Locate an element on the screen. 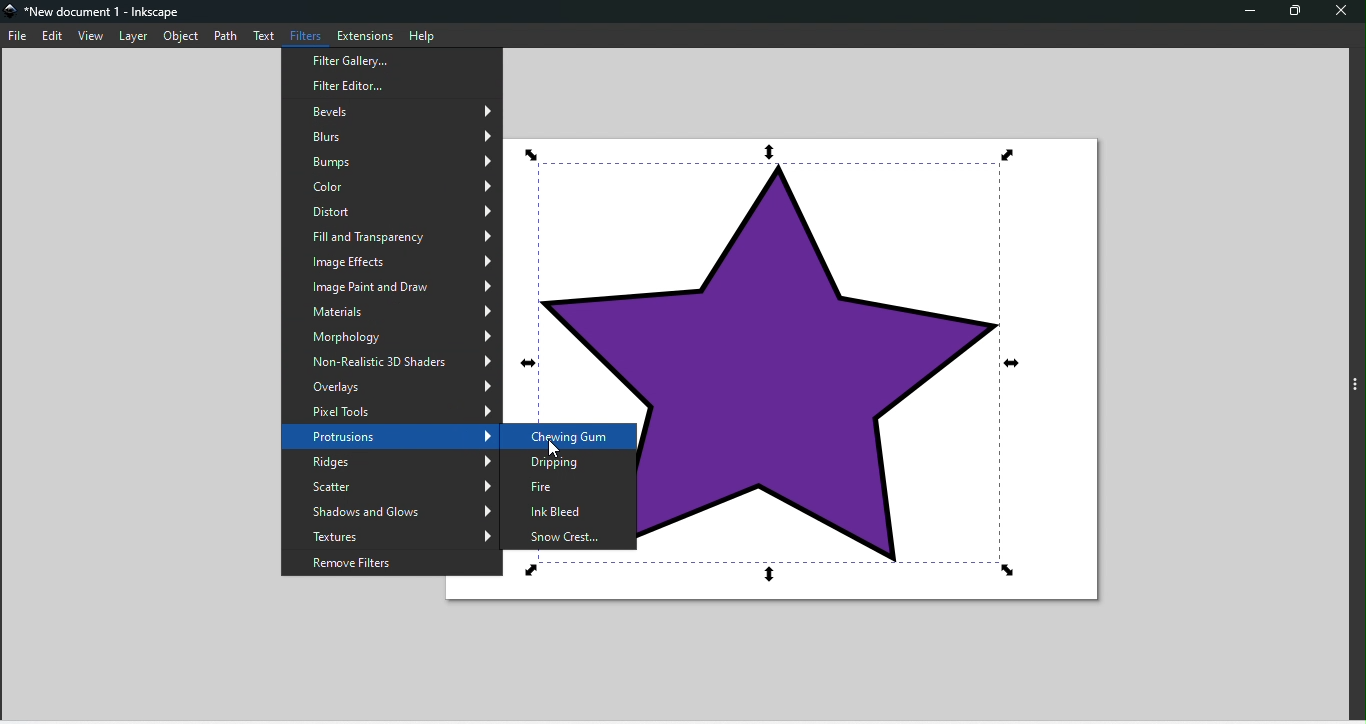  cursor is located at coordinates (553, 449).